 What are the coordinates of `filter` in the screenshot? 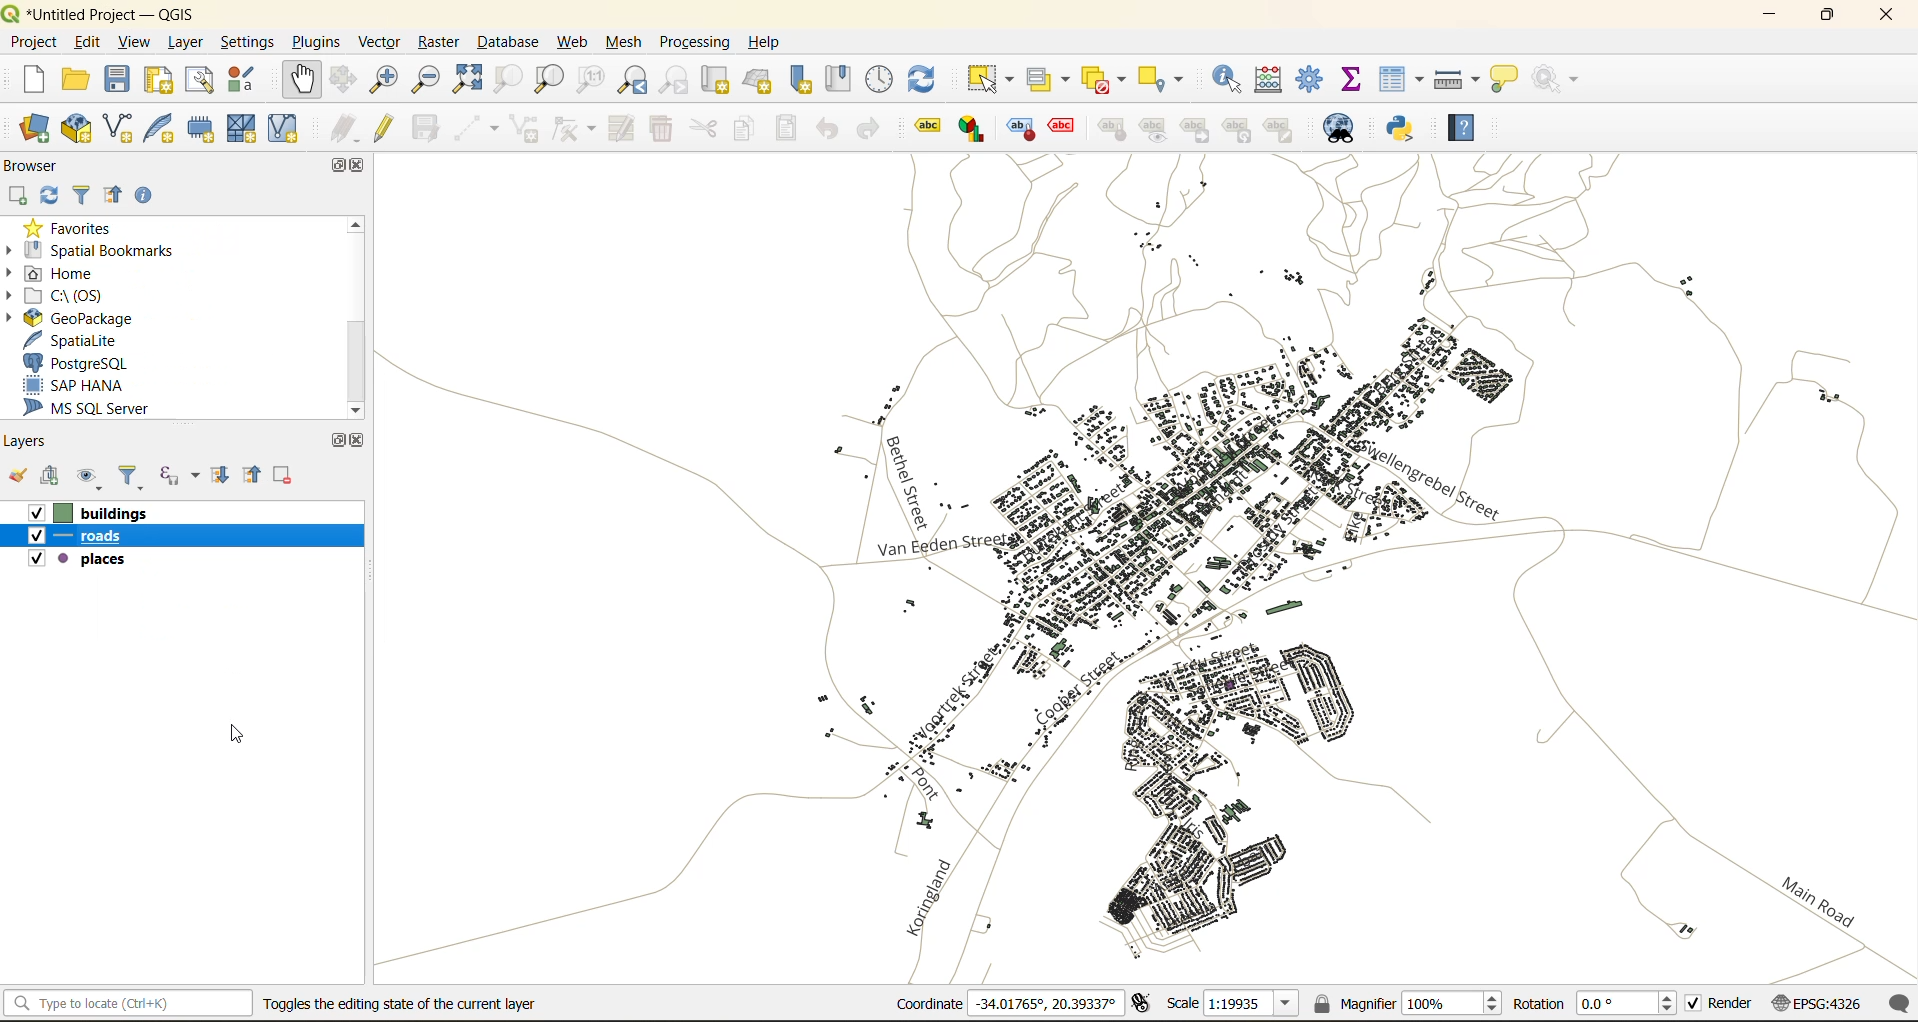 It's located at (84, 195).